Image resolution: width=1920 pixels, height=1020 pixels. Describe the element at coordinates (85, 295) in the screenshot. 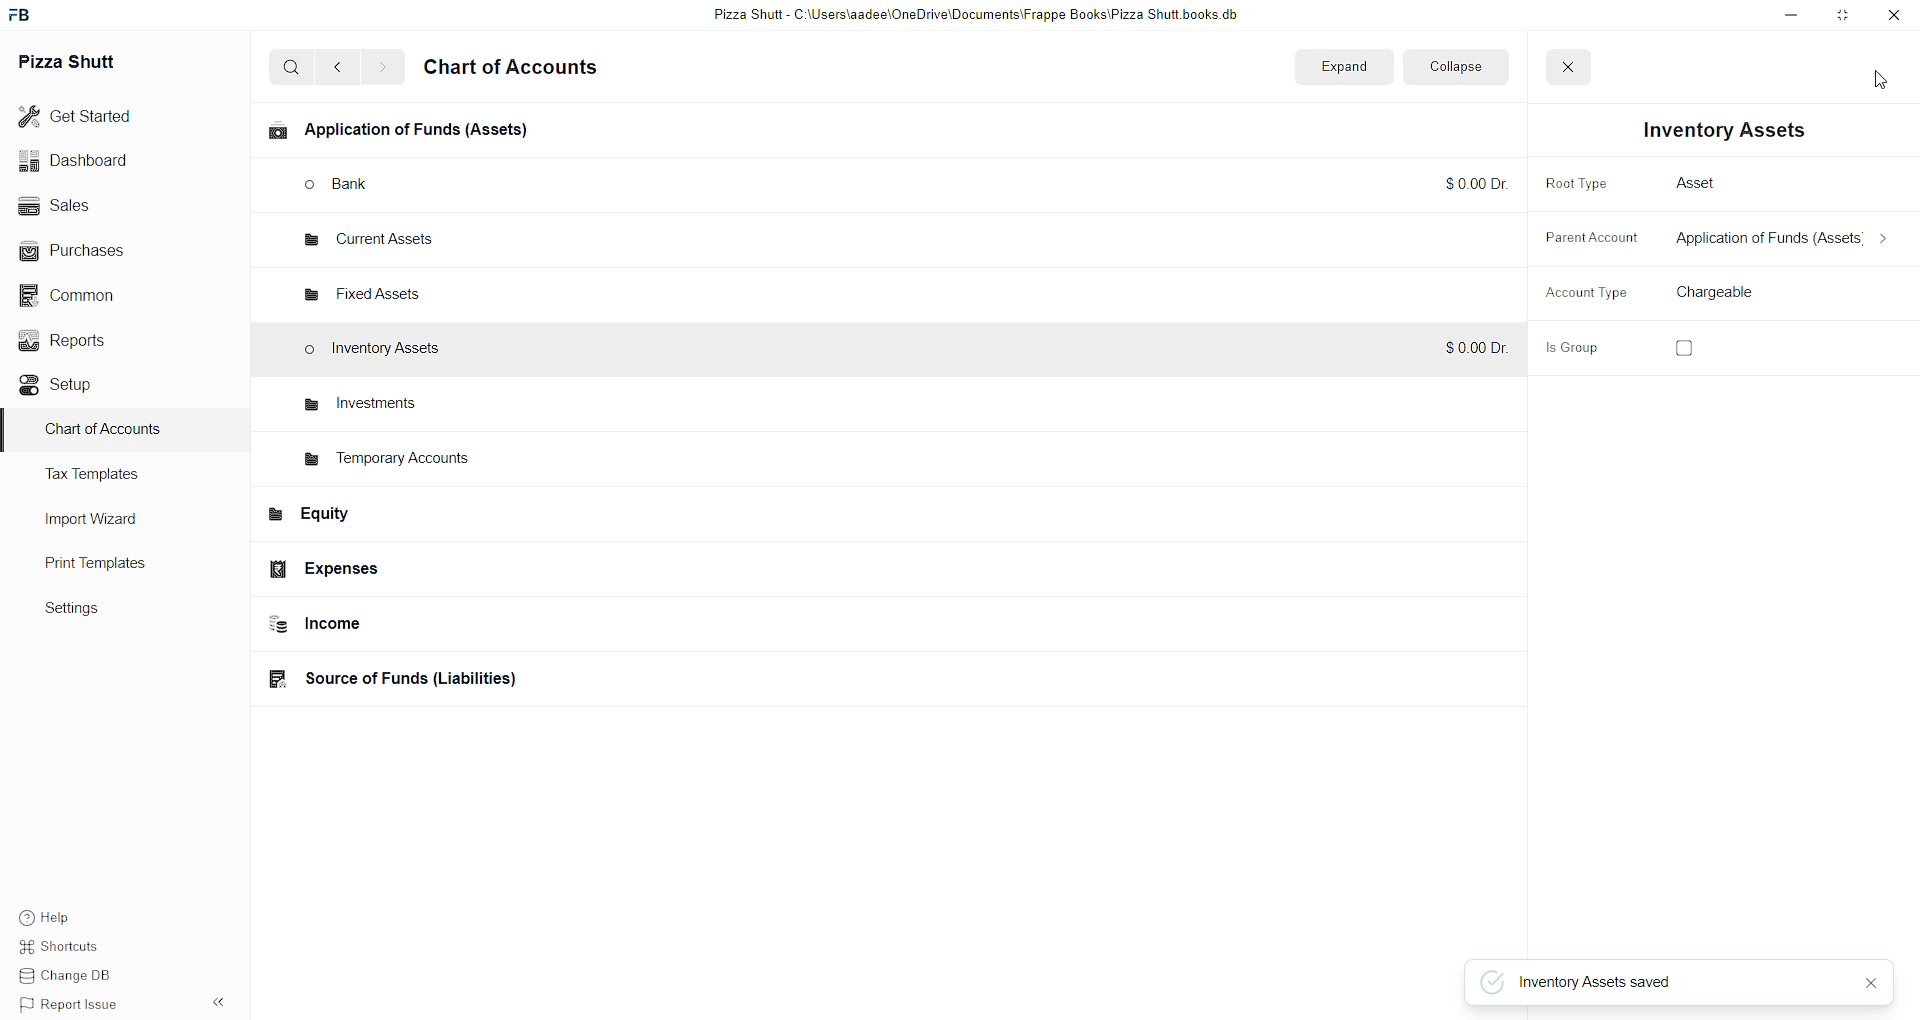

I see `Common ` at that location.